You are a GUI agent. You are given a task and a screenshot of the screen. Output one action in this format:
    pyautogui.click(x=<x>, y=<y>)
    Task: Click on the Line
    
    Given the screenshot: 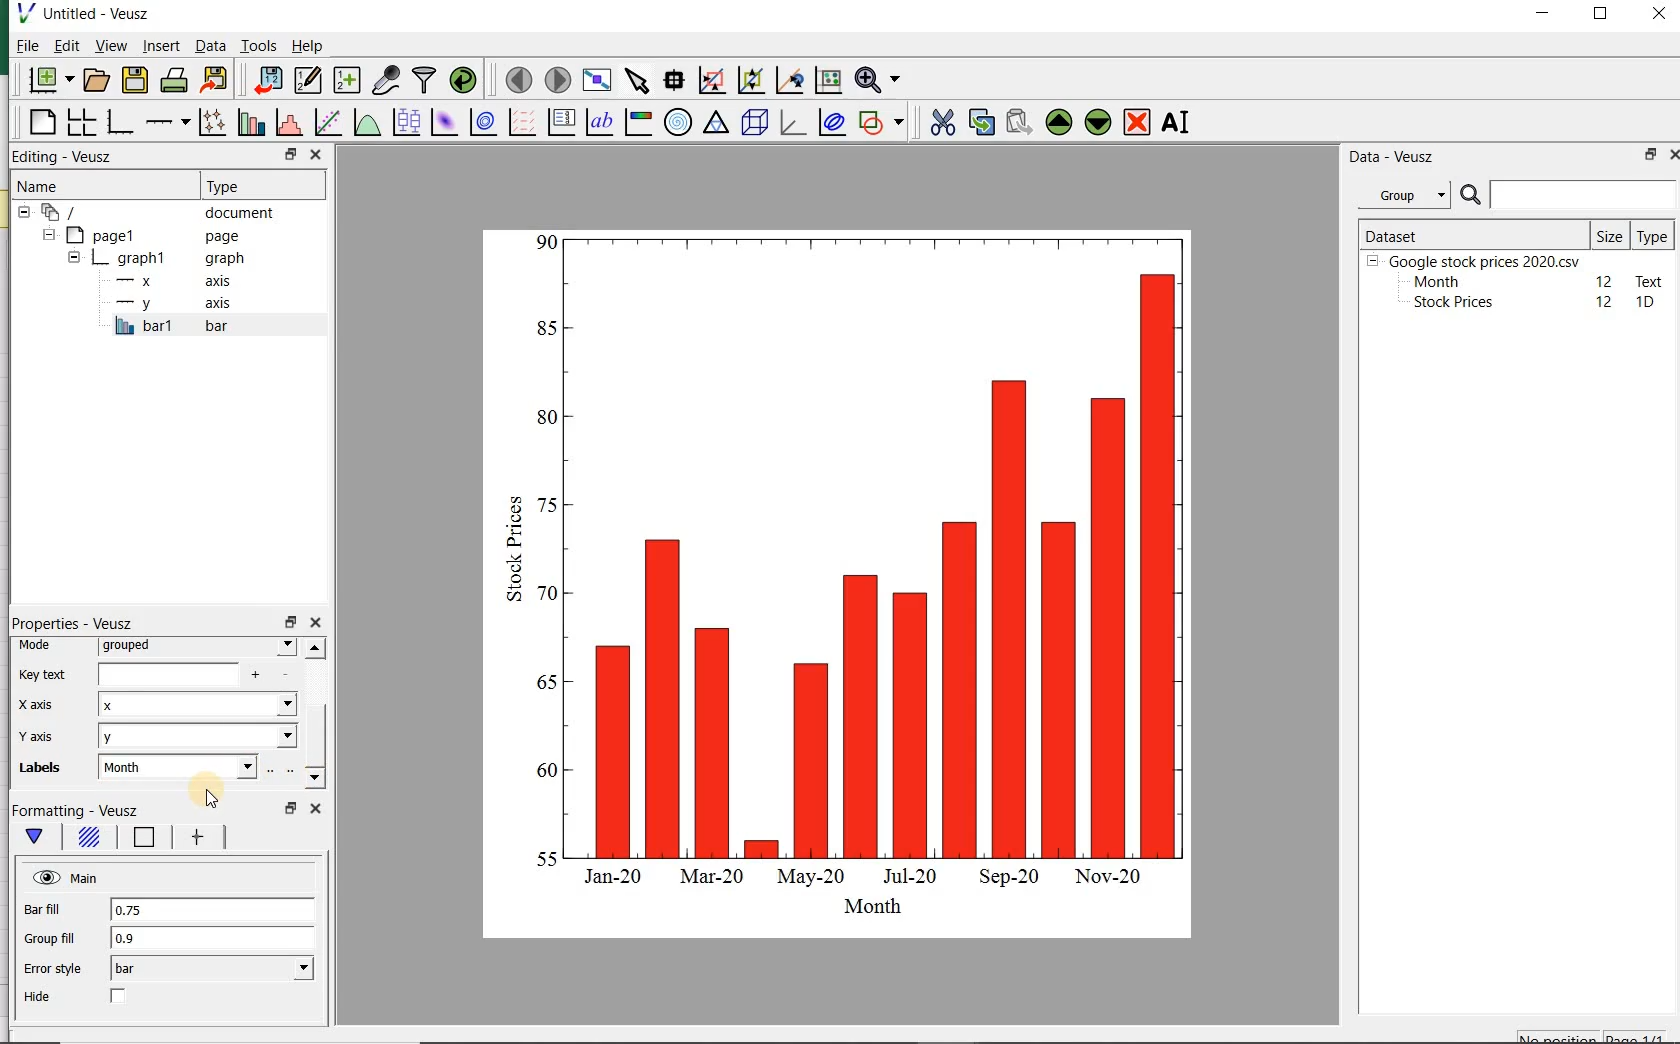 What is the action you would take?
    pyautogui.click(x=143, y=840)
    